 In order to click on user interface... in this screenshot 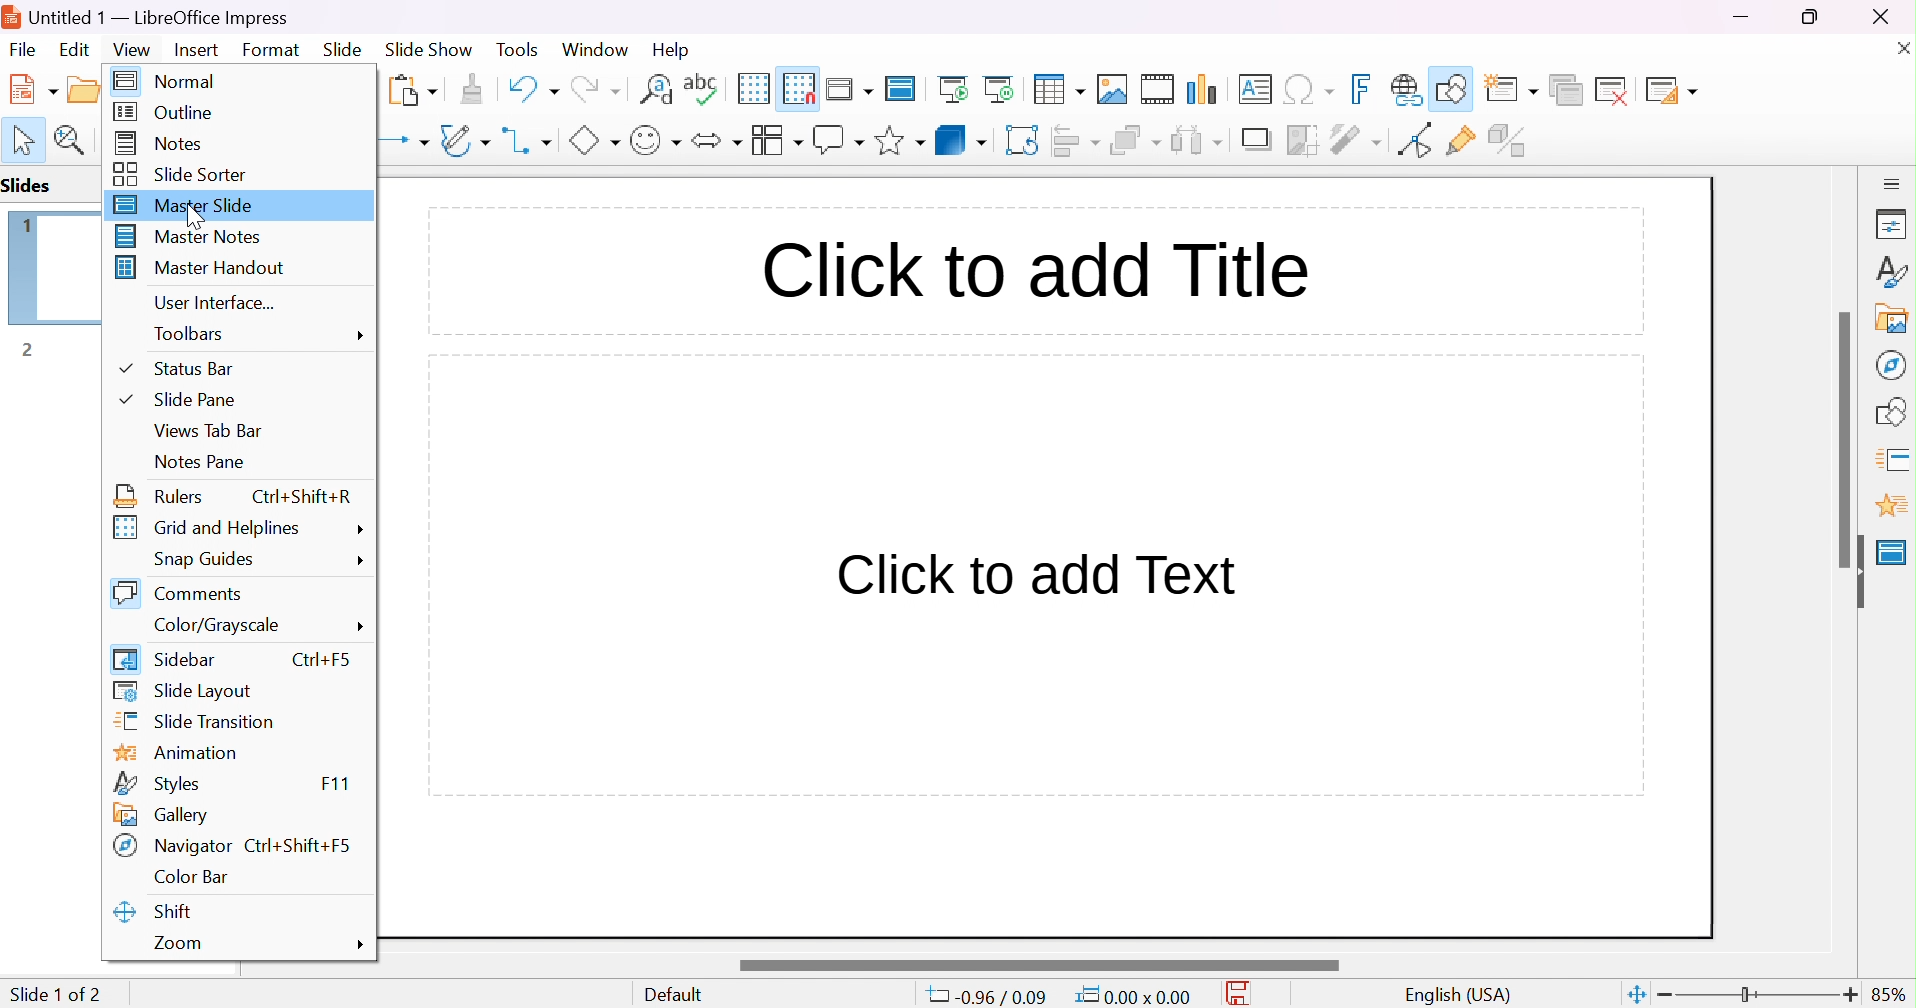, I will do `click(215, 302)`.